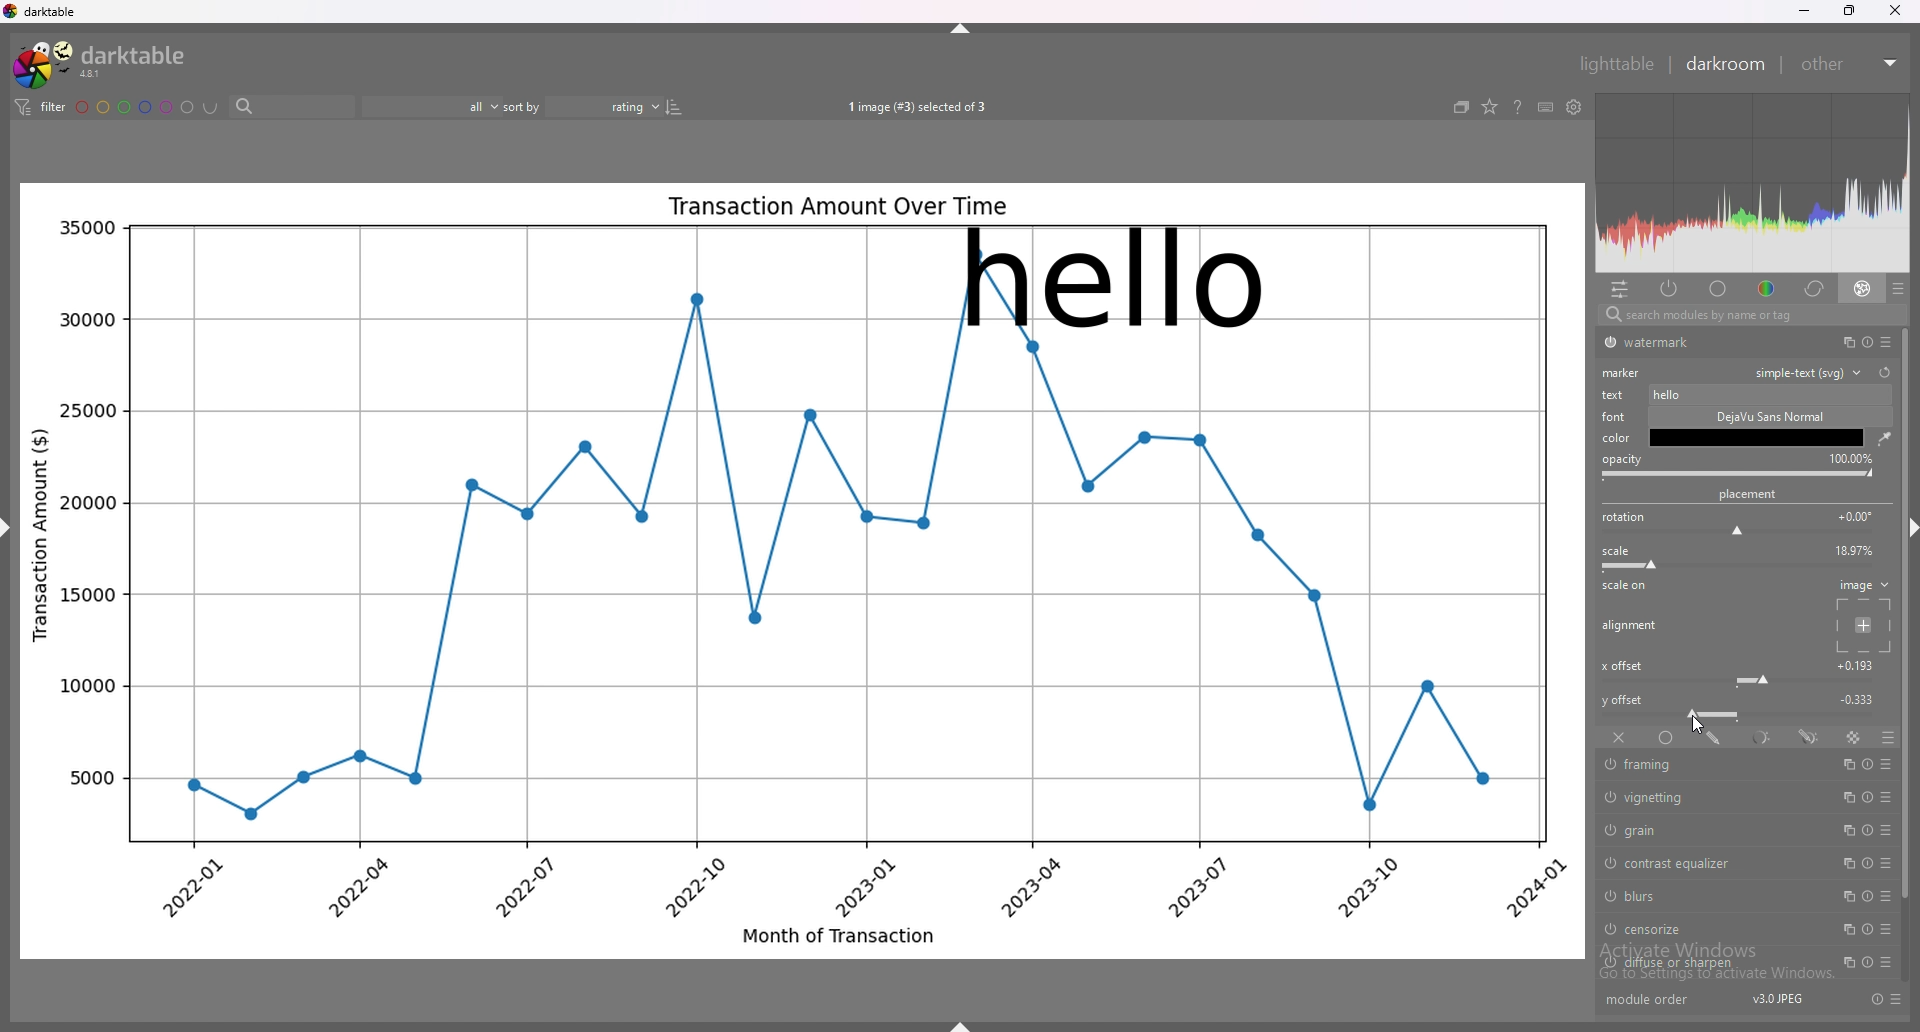 The width and height of the screenshot is (1920, 1032). I want to click on y offset, so click(1625, 700).